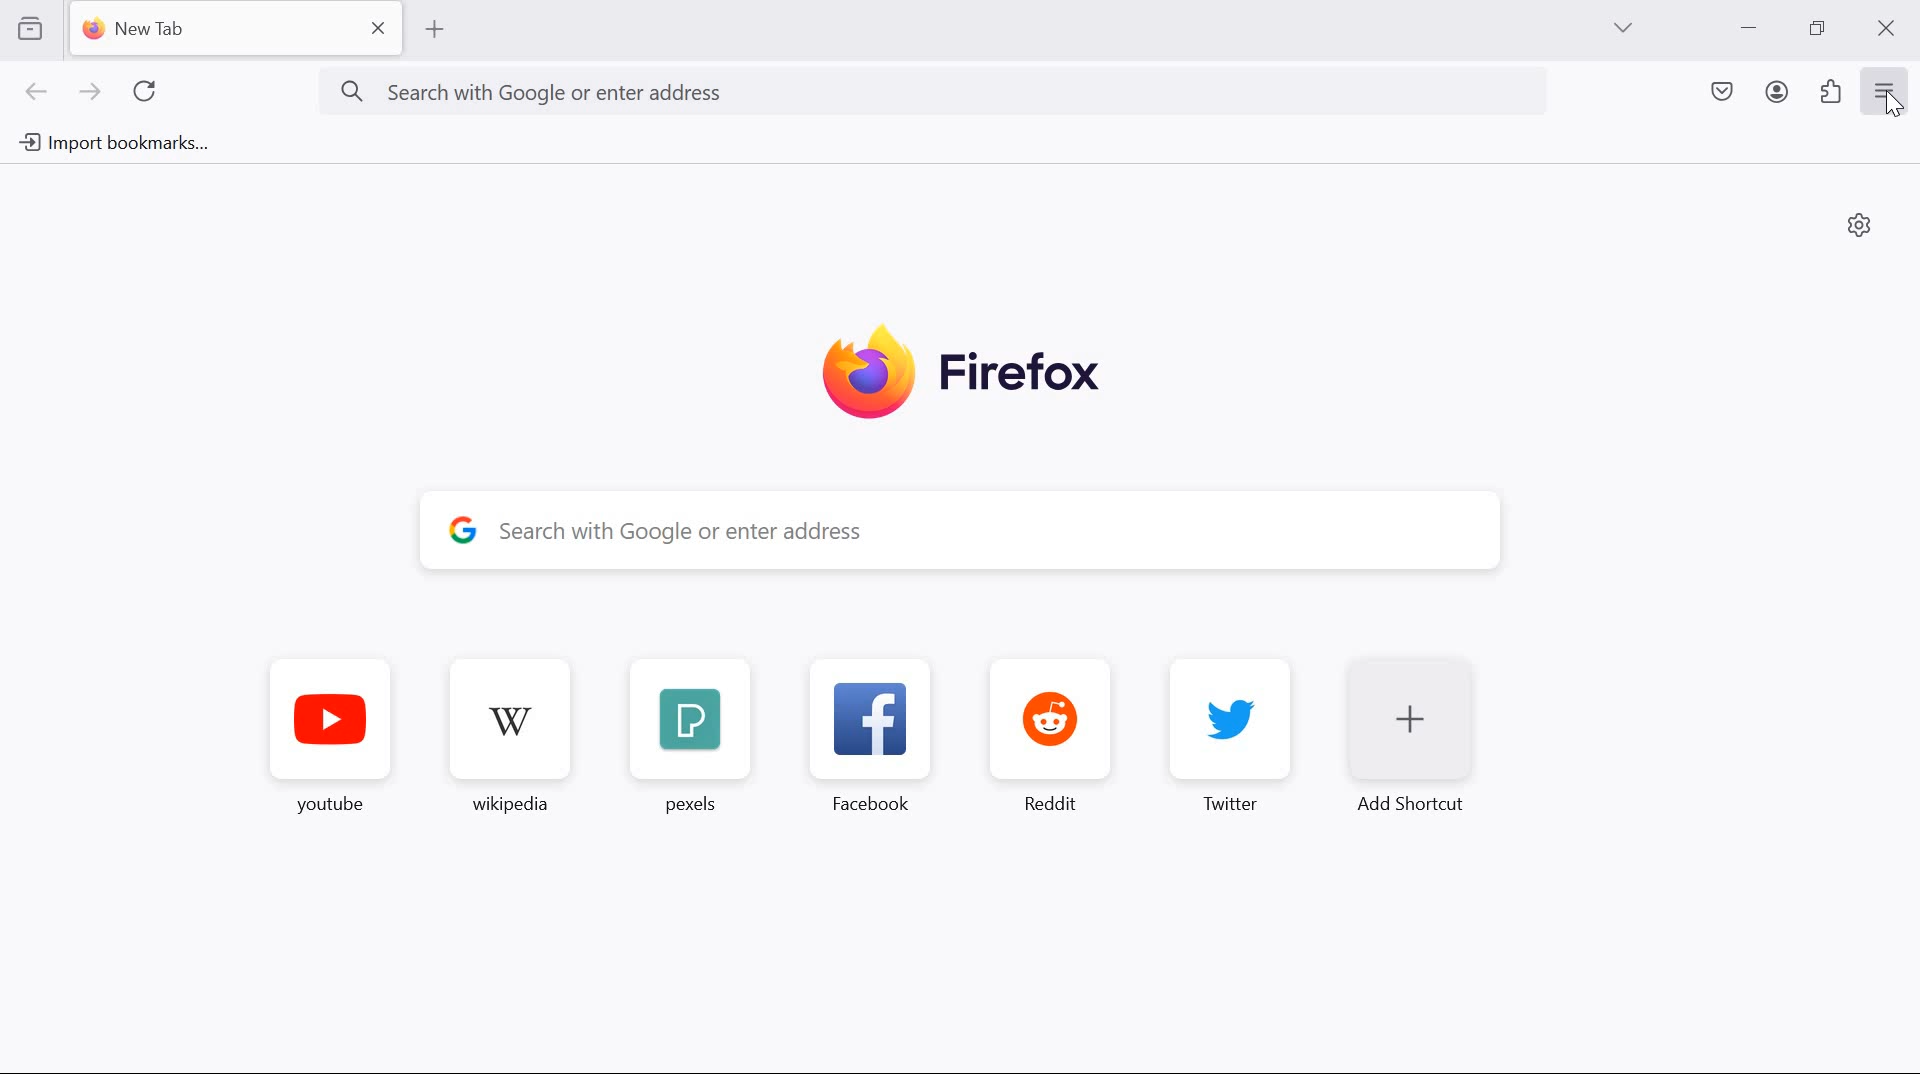  I want to click on extensions, so click(1832, 90).